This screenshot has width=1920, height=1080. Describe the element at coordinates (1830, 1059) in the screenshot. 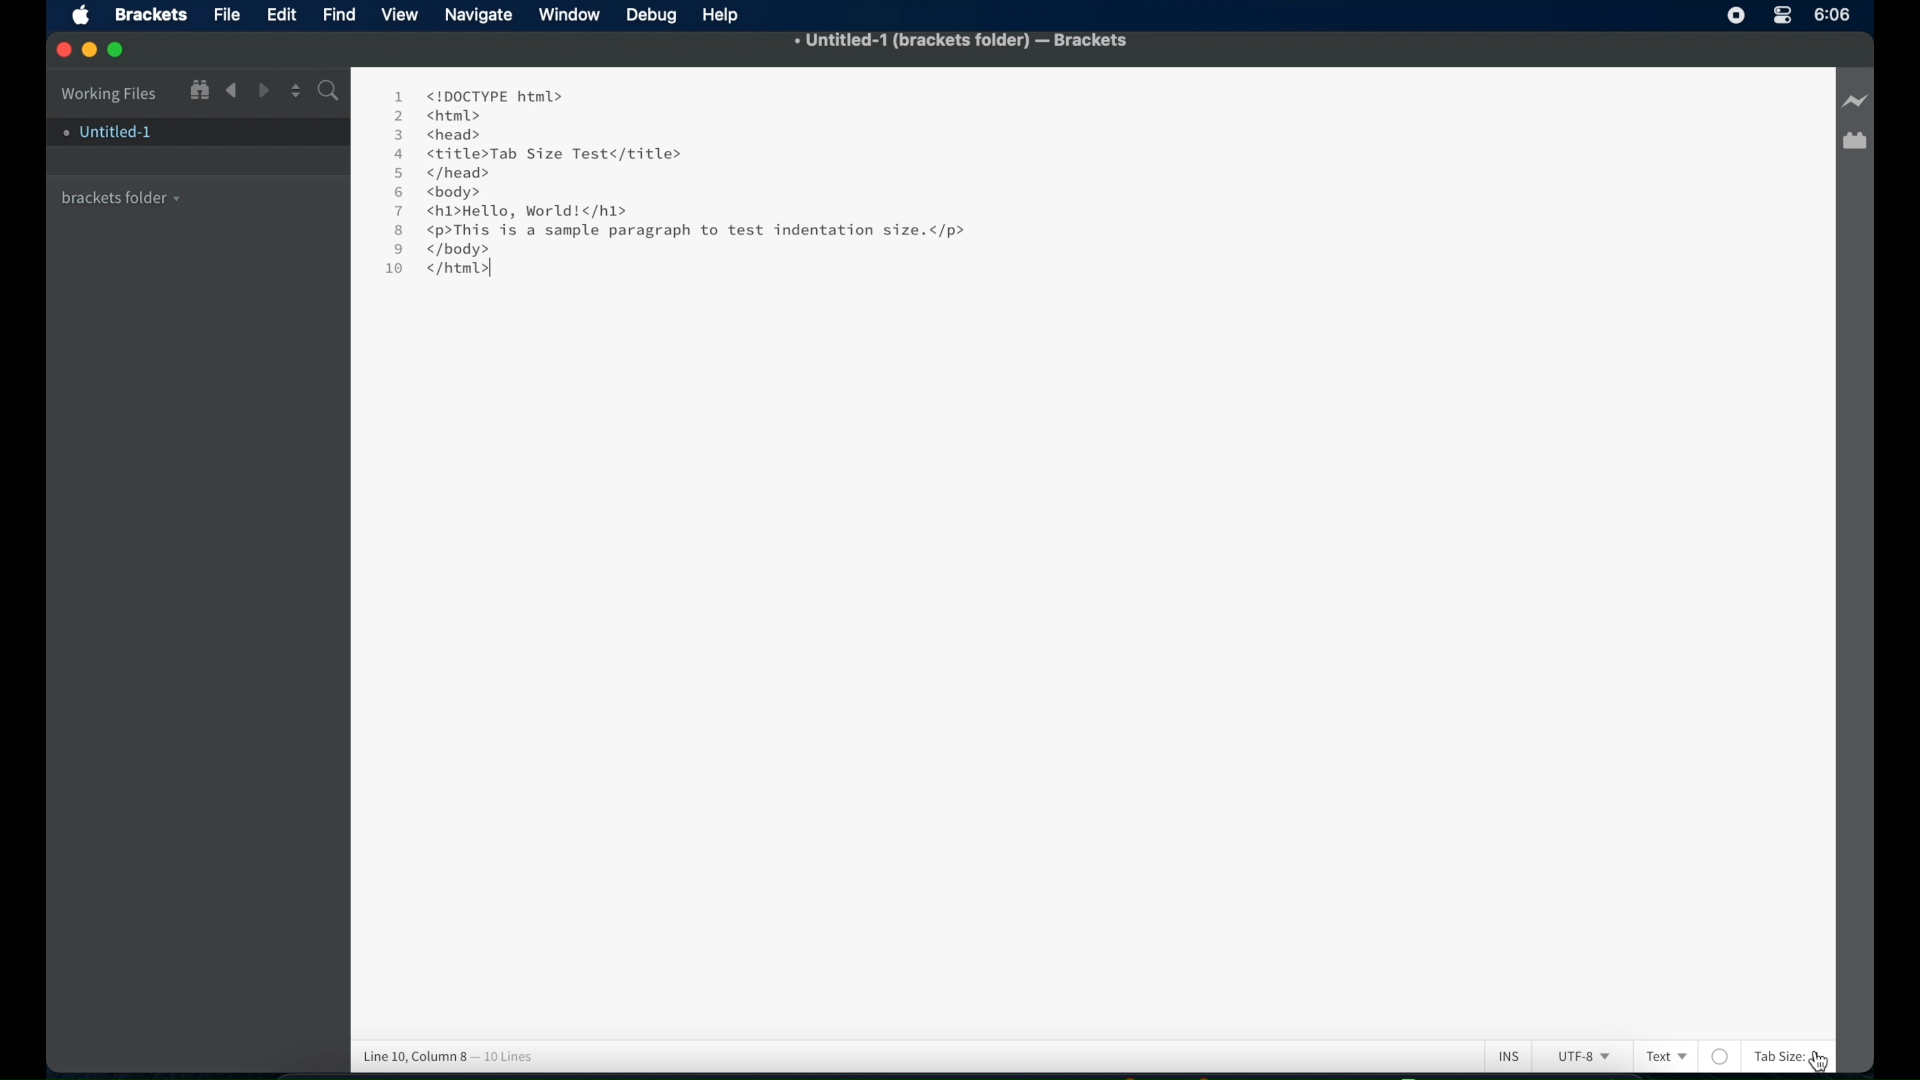

I see `Cursor` at that location.